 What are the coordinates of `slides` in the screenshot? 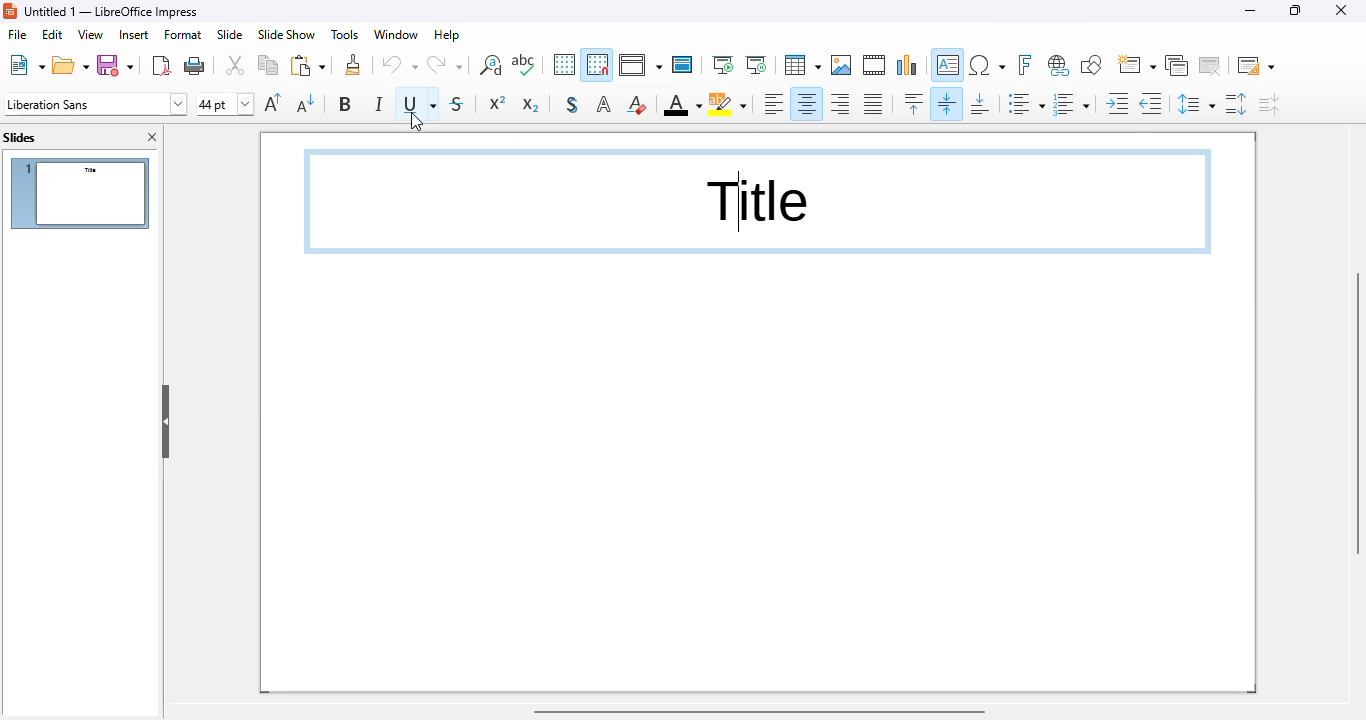 It's located at (20, 138).